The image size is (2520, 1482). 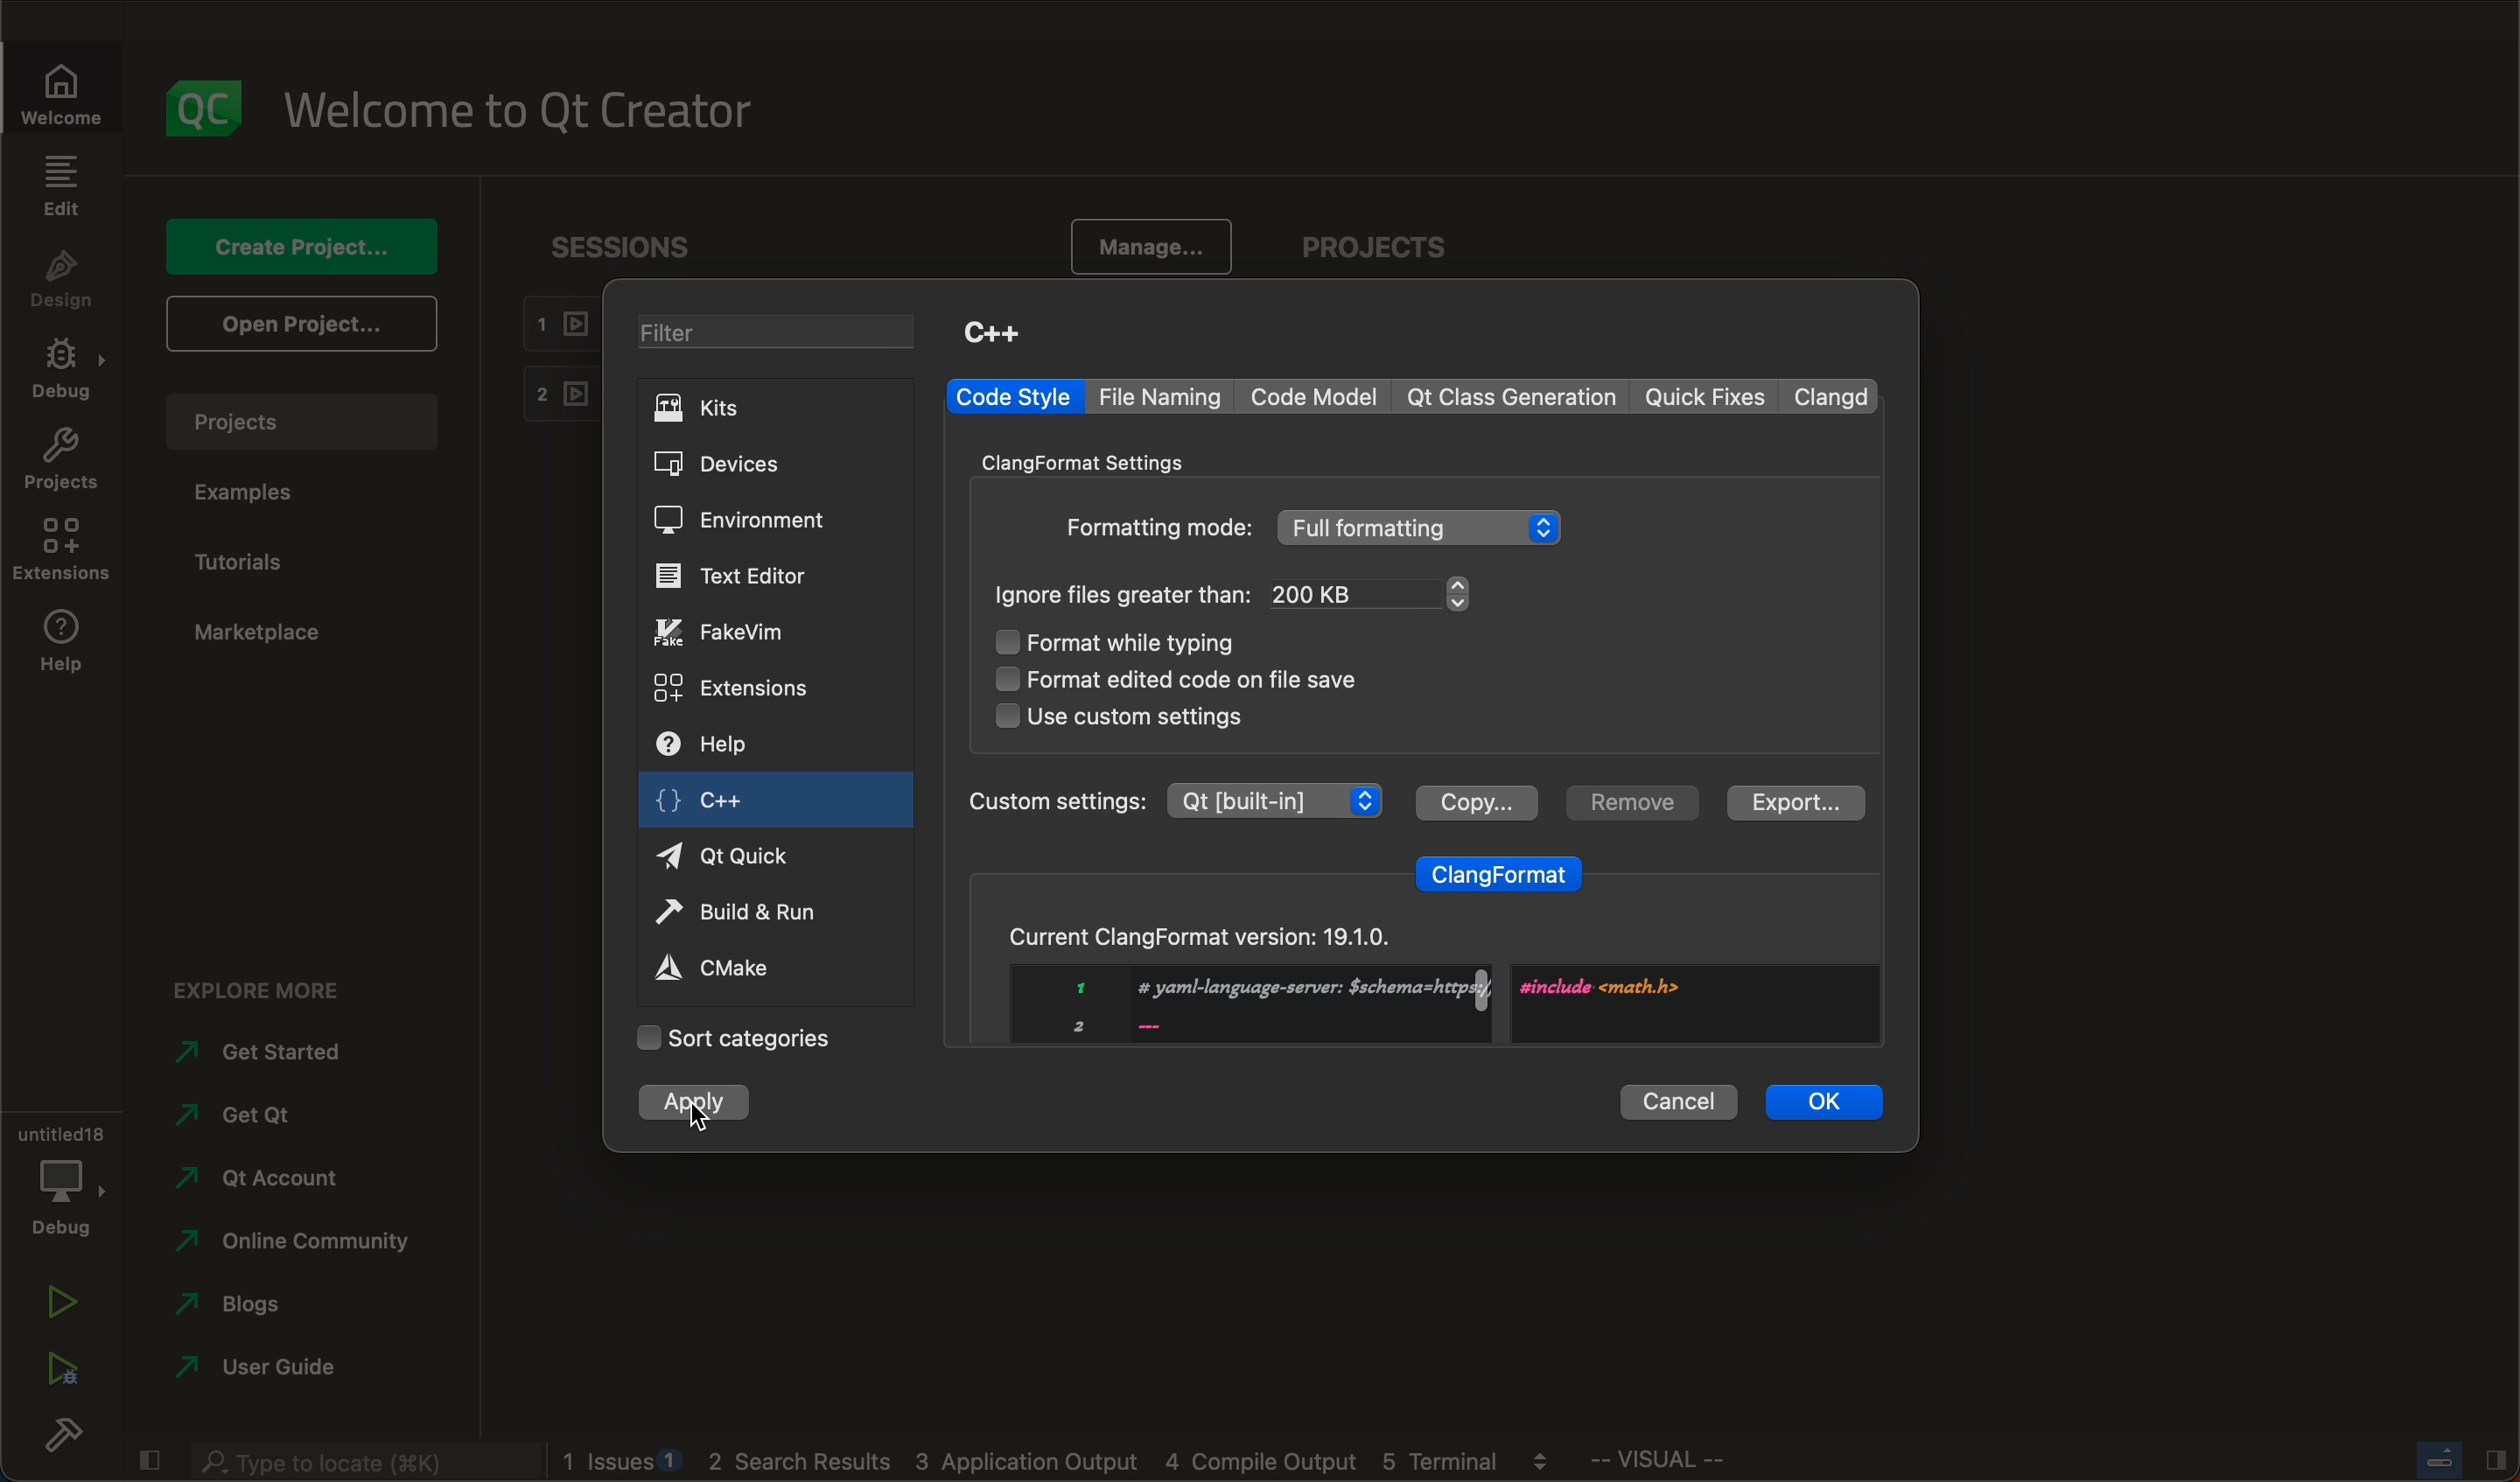 What do you see at coordinates (1385, 250) in the screenshot?
I see `projects` at bounding box center [1385, 250].